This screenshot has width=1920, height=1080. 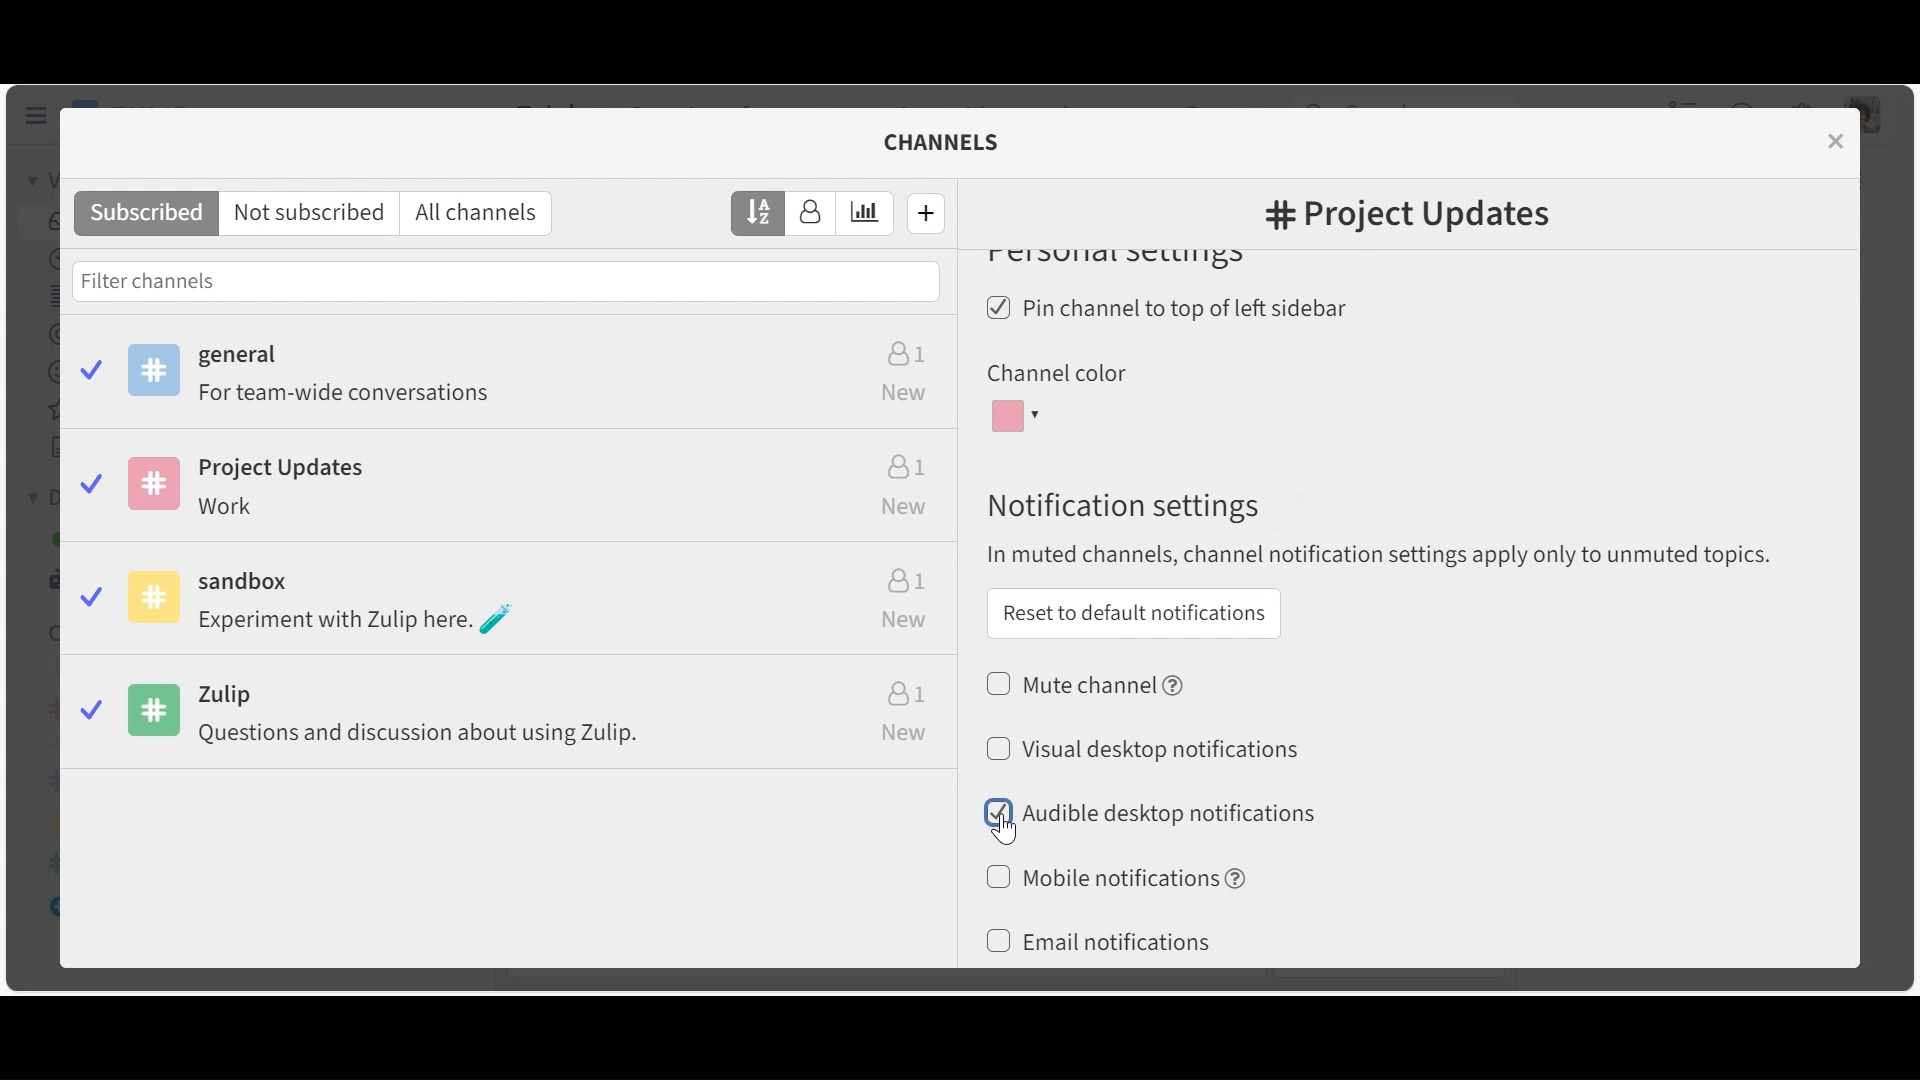 What do you see at coordinates (759, 212) in the screenshot?
I see `Sort by name` at bounding box center [759, 212].